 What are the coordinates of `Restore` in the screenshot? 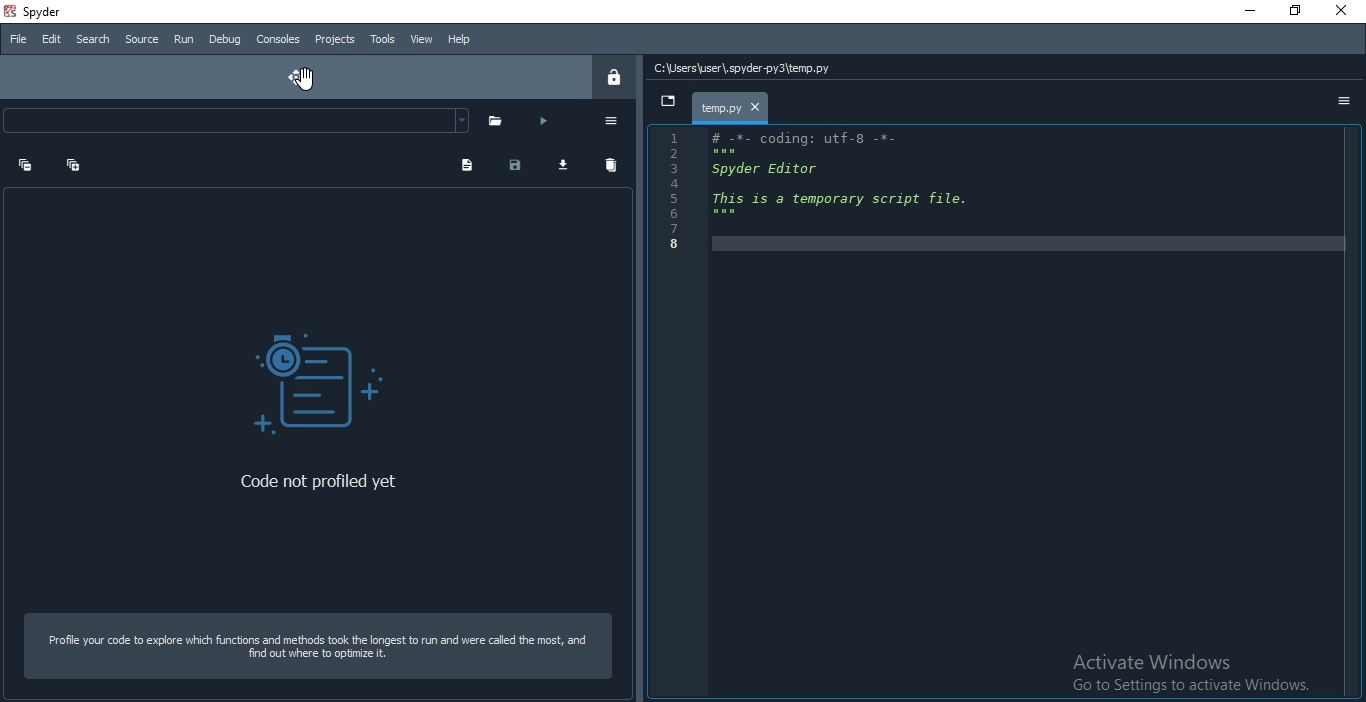 It's located at (1293, 10).